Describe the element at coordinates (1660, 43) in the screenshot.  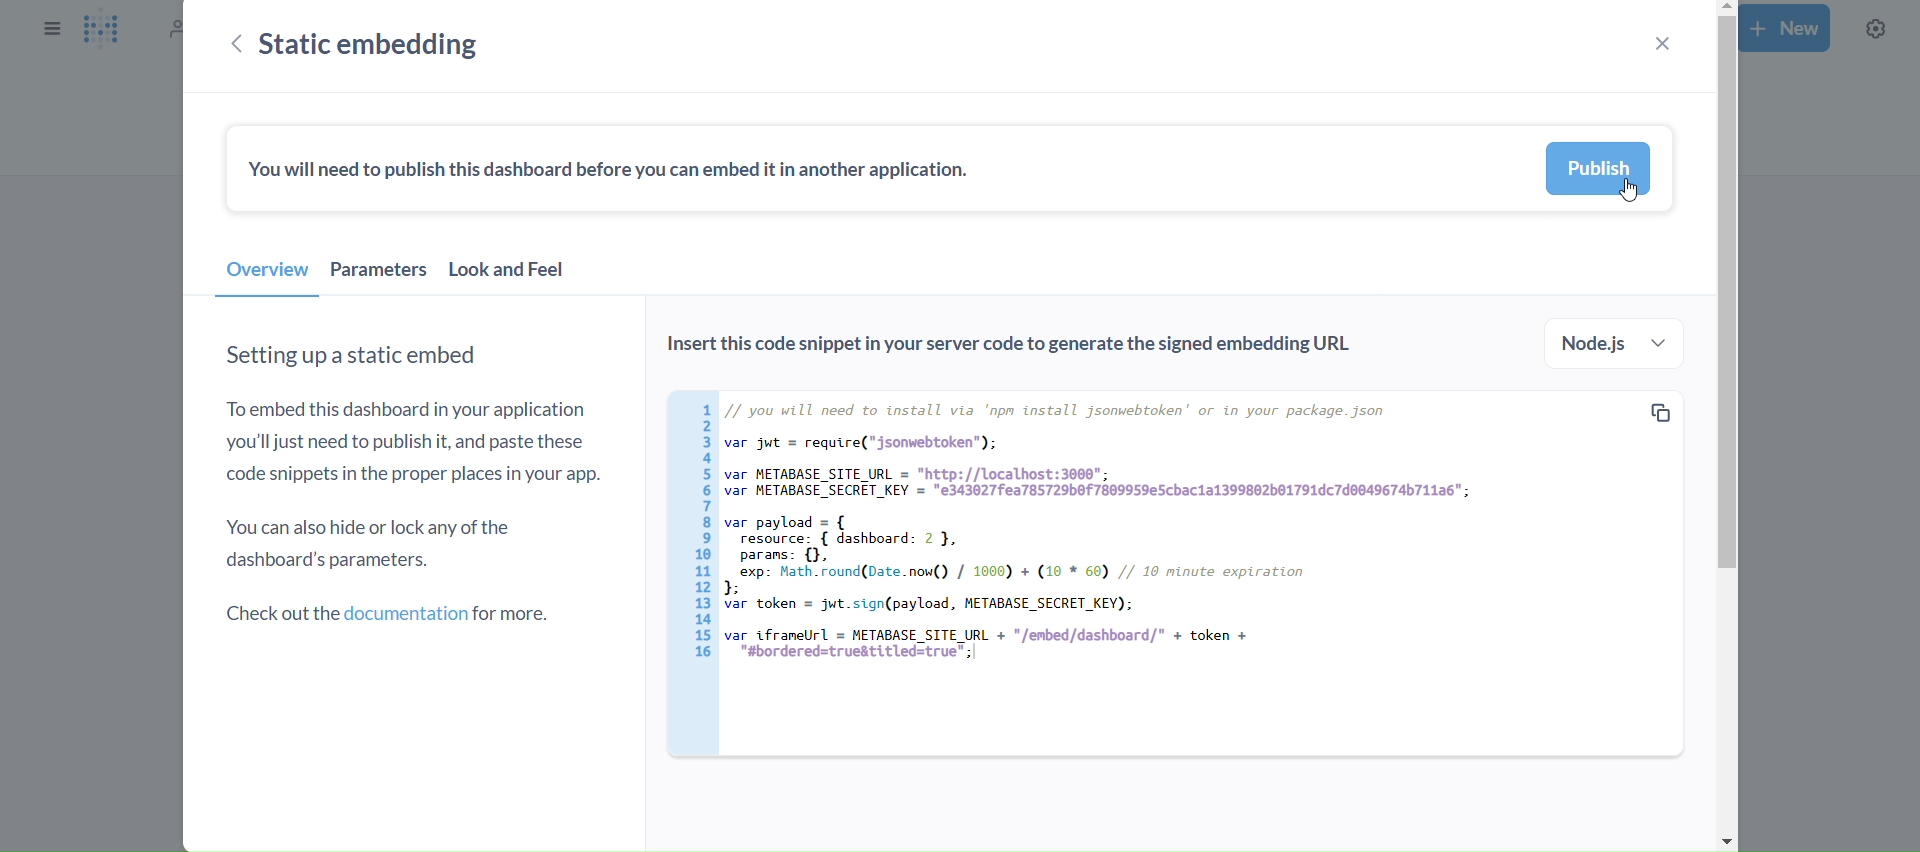
I see `close` at that location.